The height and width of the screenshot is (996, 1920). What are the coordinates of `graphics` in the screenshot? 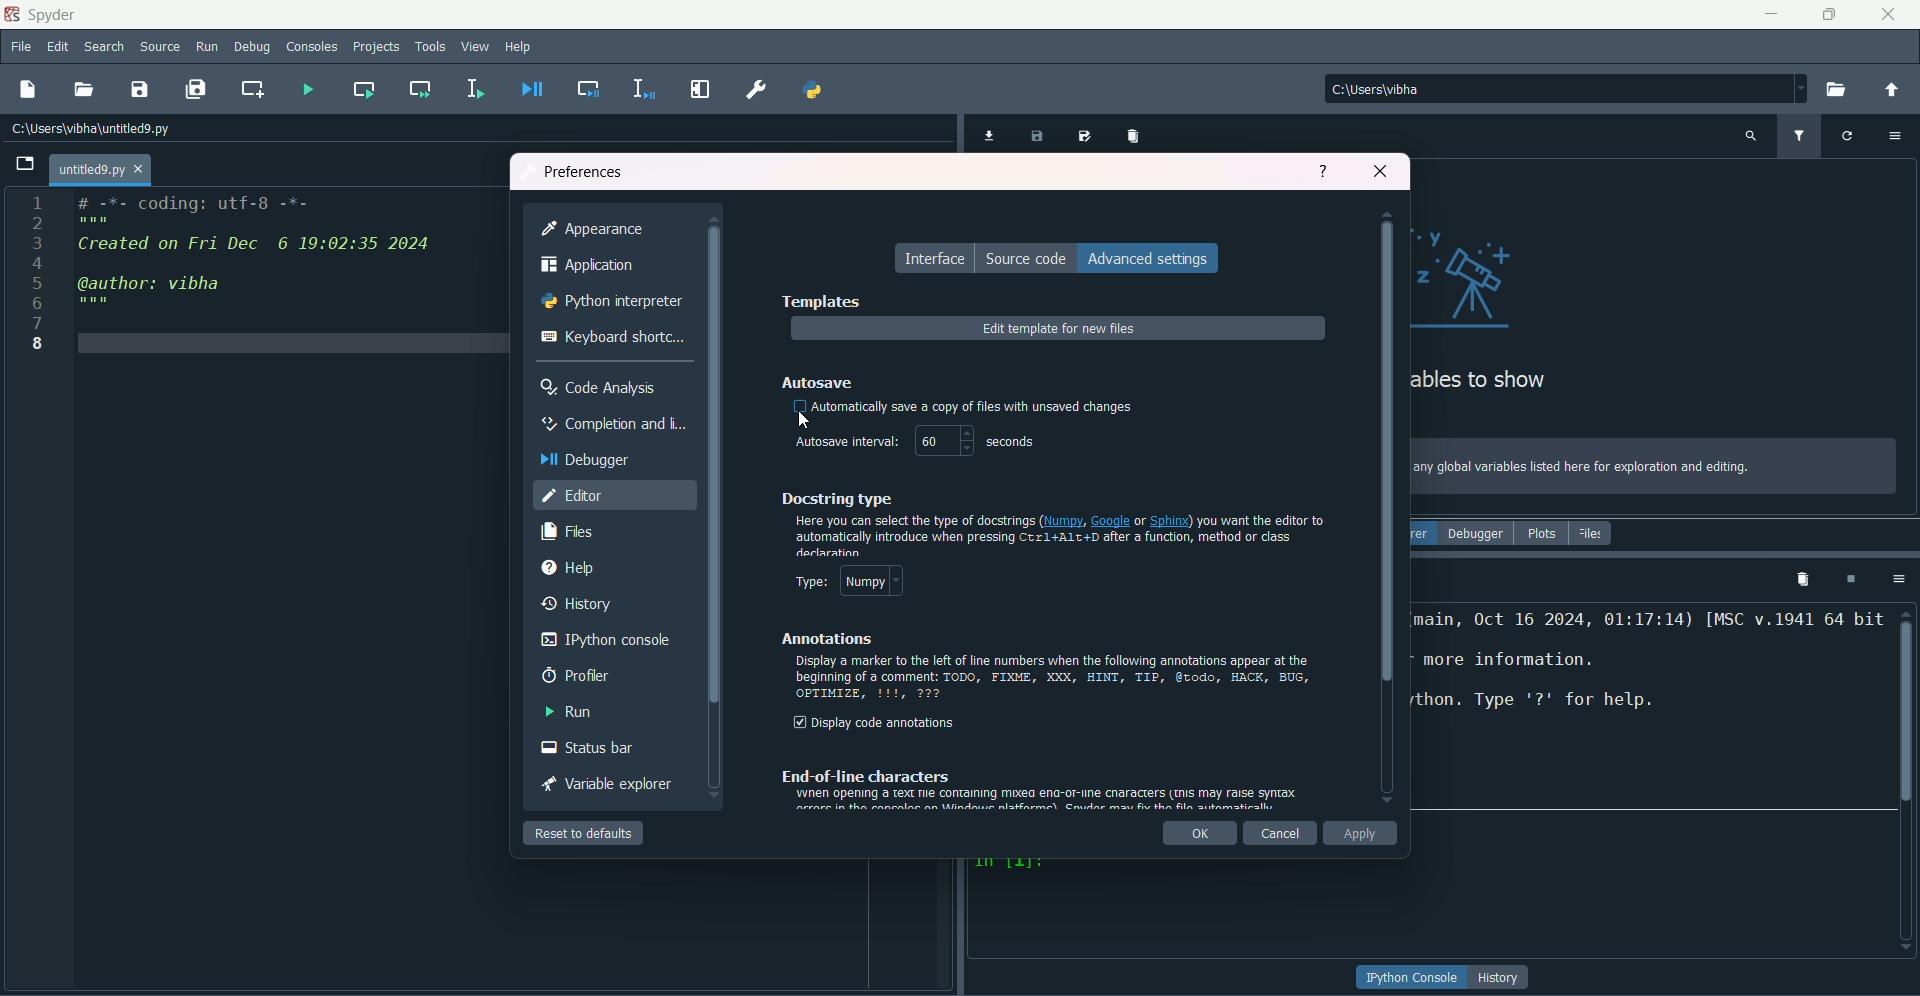 It's located at (1481, 275).